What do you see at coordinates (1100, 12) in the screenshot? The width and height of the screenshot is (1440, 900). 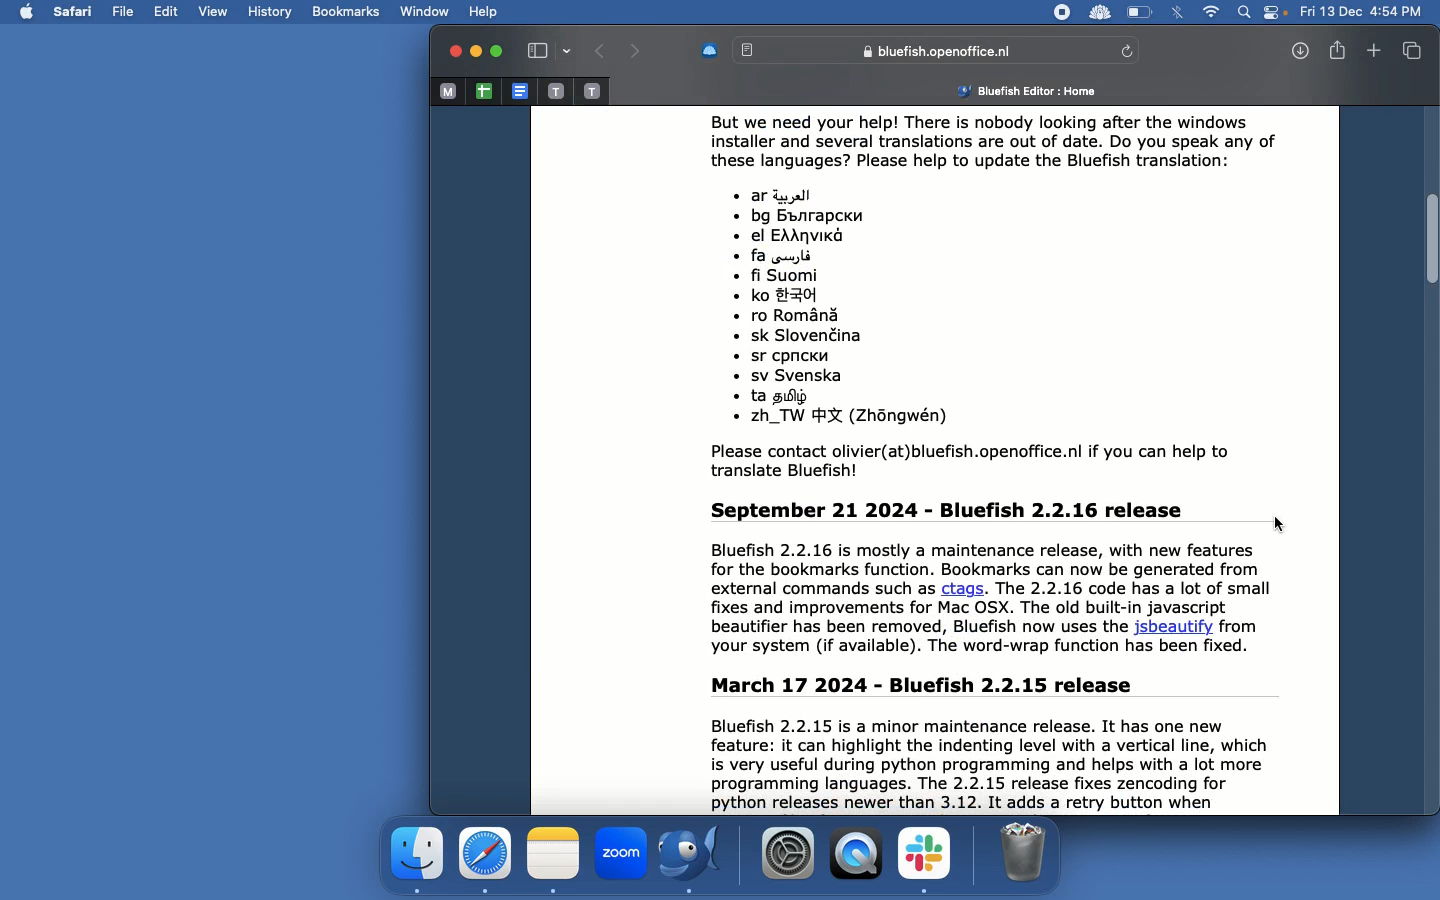 I see `Extensions ` at bounding box center [1100, 12].